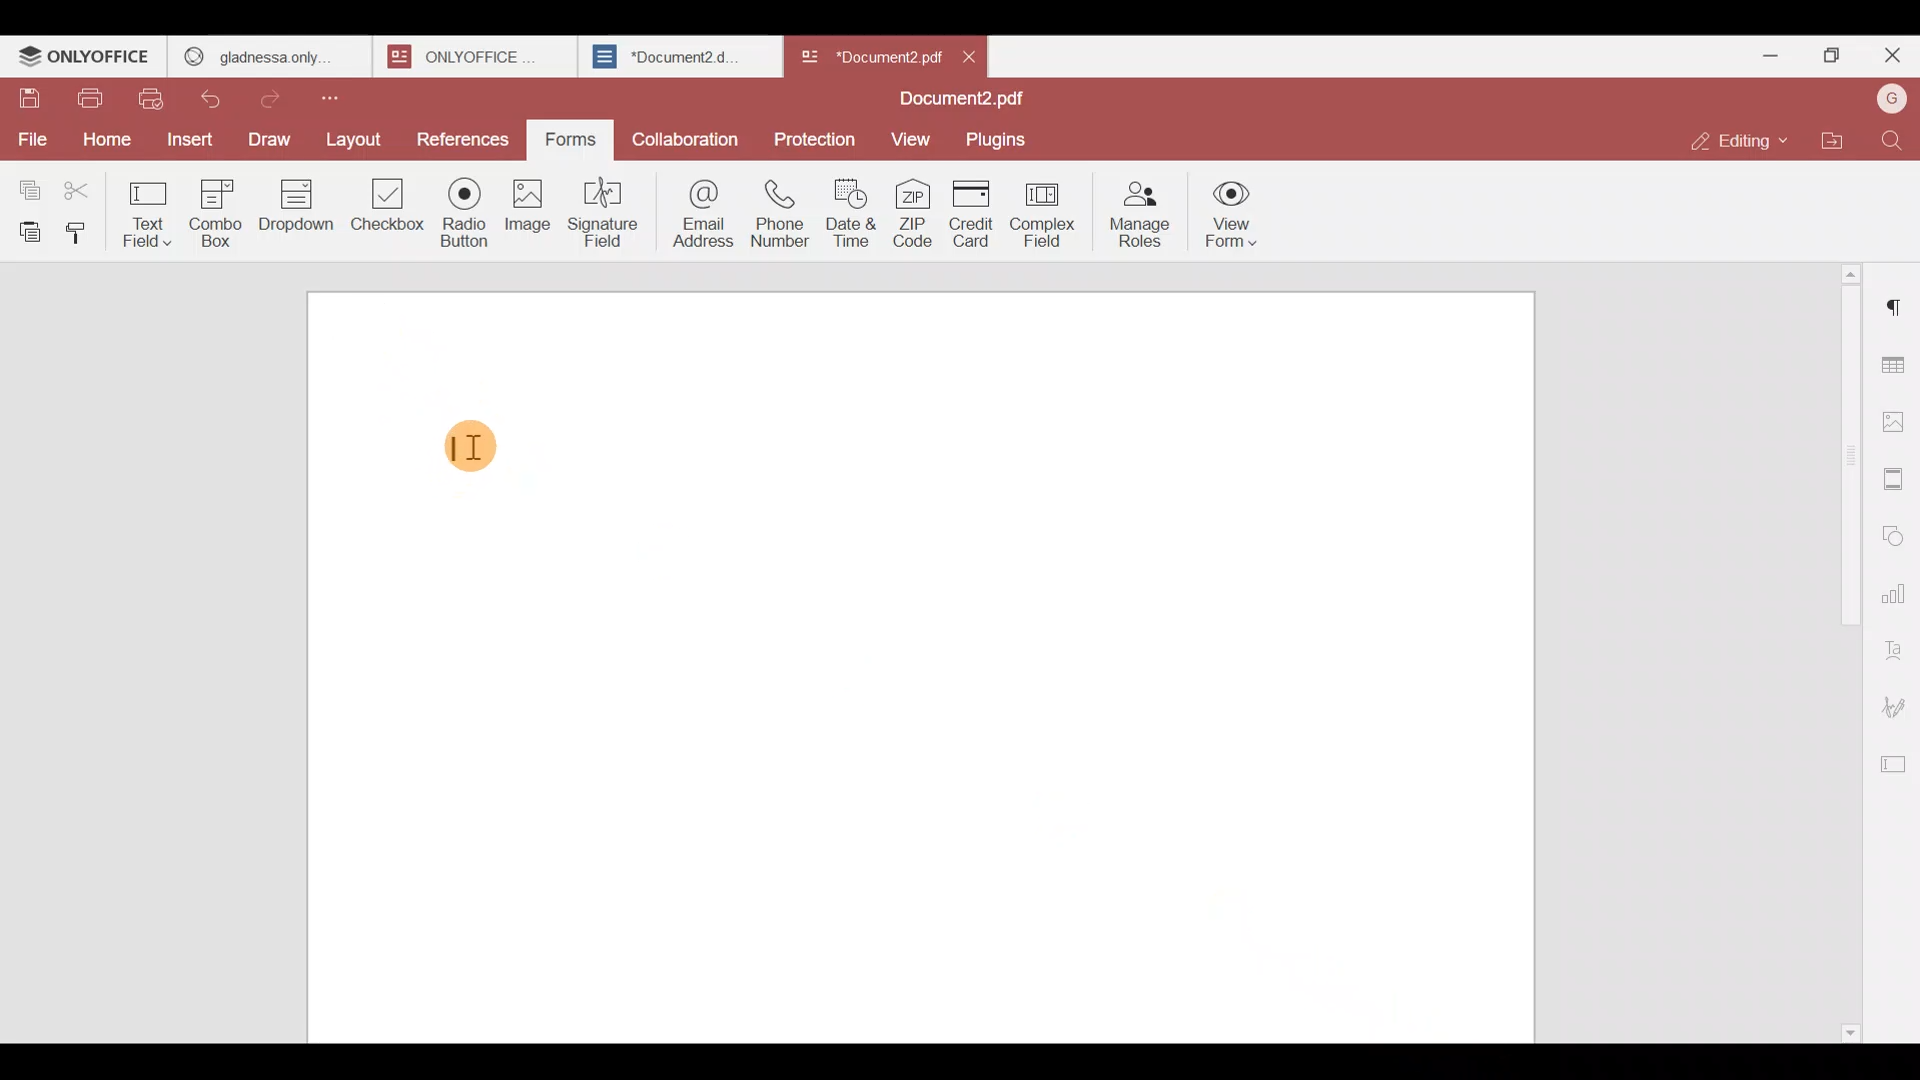 This screenshot has height=1080, width=1920. I want to click on Collaboration, so click(689, 143).